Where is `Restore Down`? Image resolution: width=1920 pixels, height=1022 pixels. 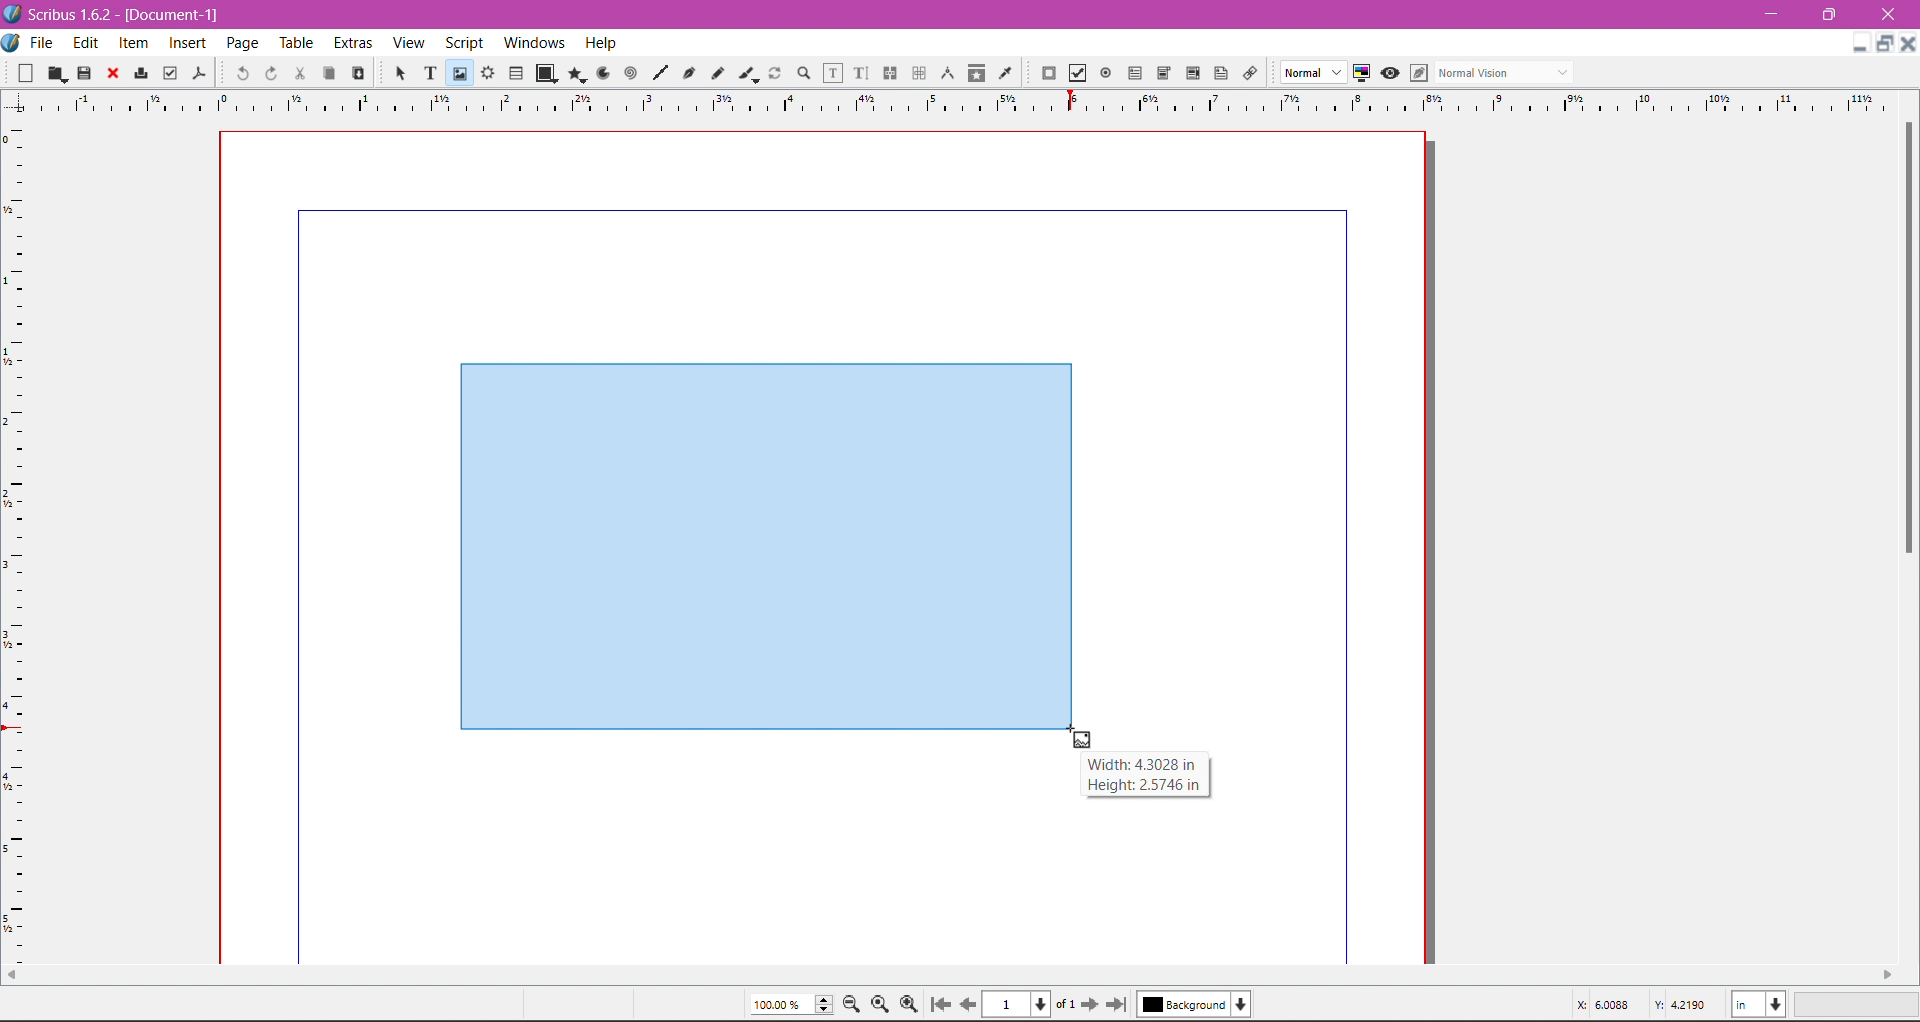
Restore Down is located at coordinates (1827, 14).